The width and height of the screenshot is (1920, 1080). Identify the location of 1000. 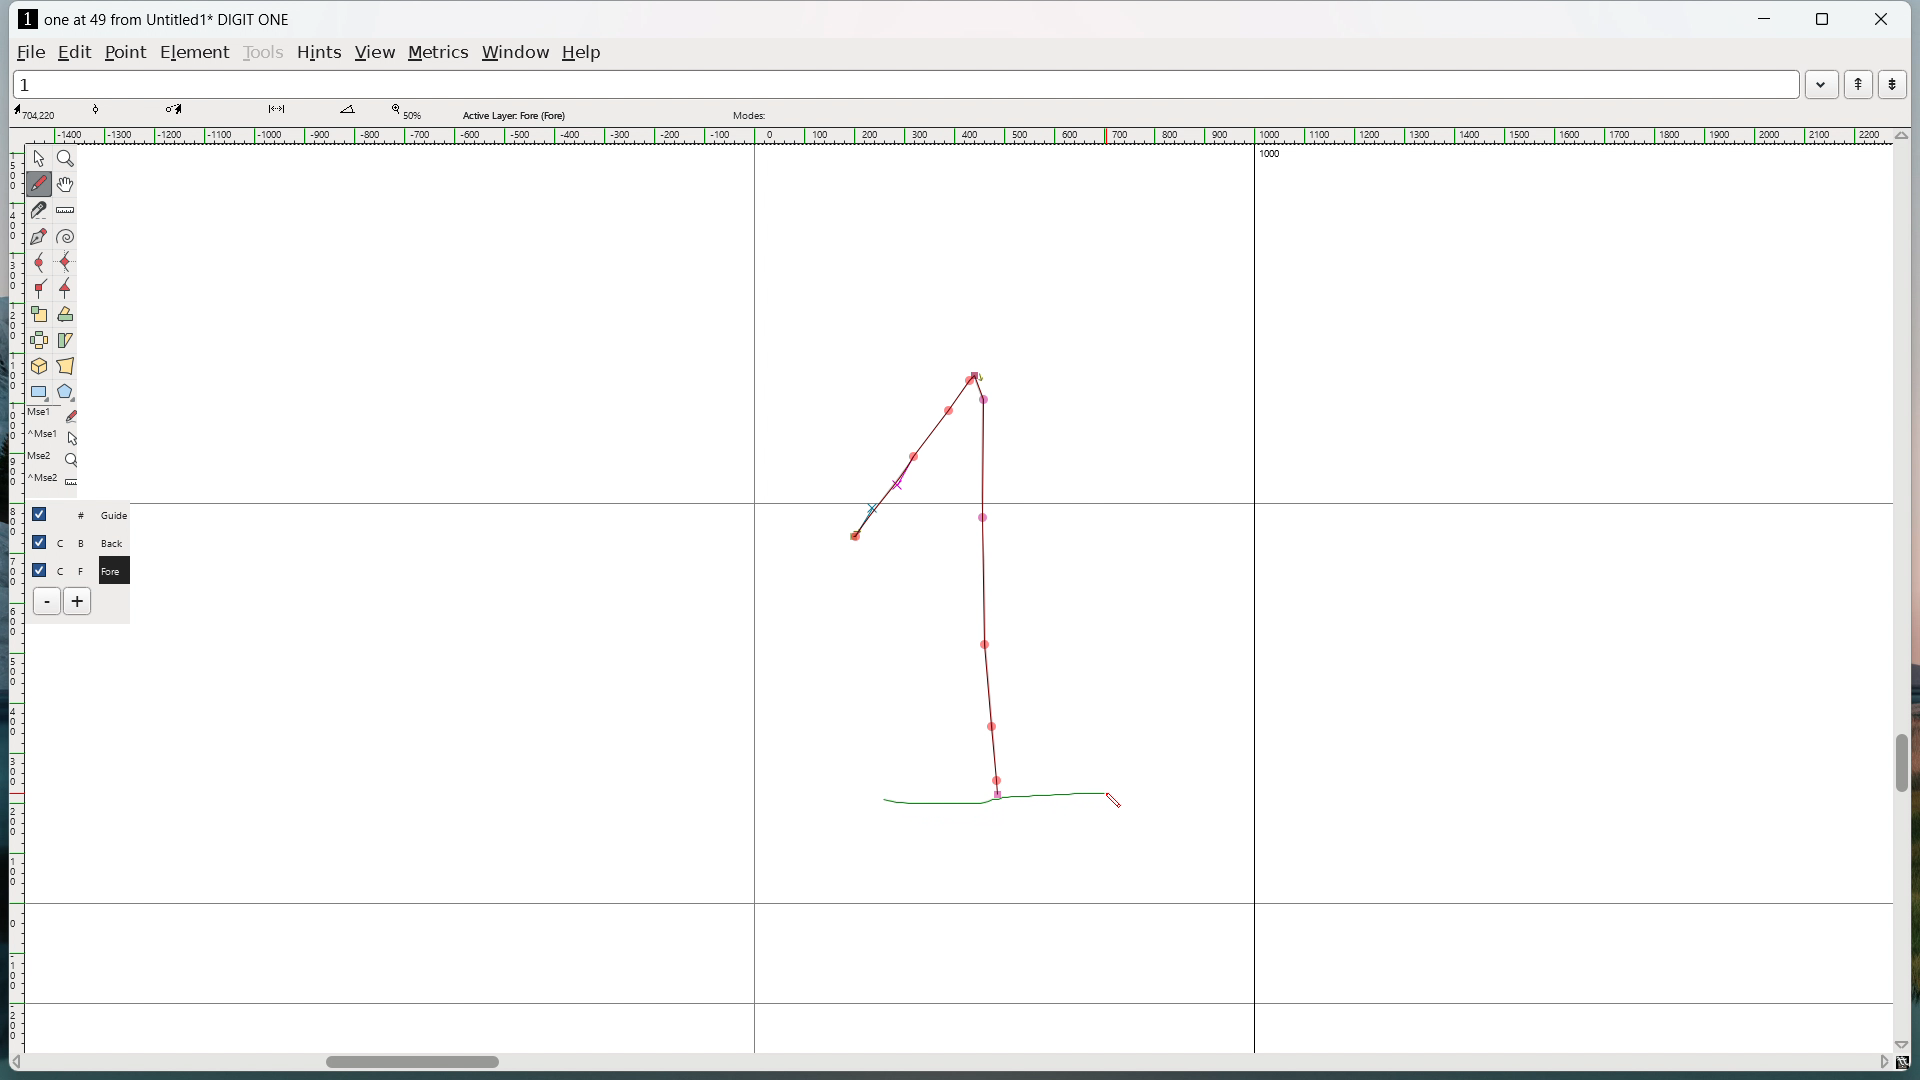
(1279, 156).